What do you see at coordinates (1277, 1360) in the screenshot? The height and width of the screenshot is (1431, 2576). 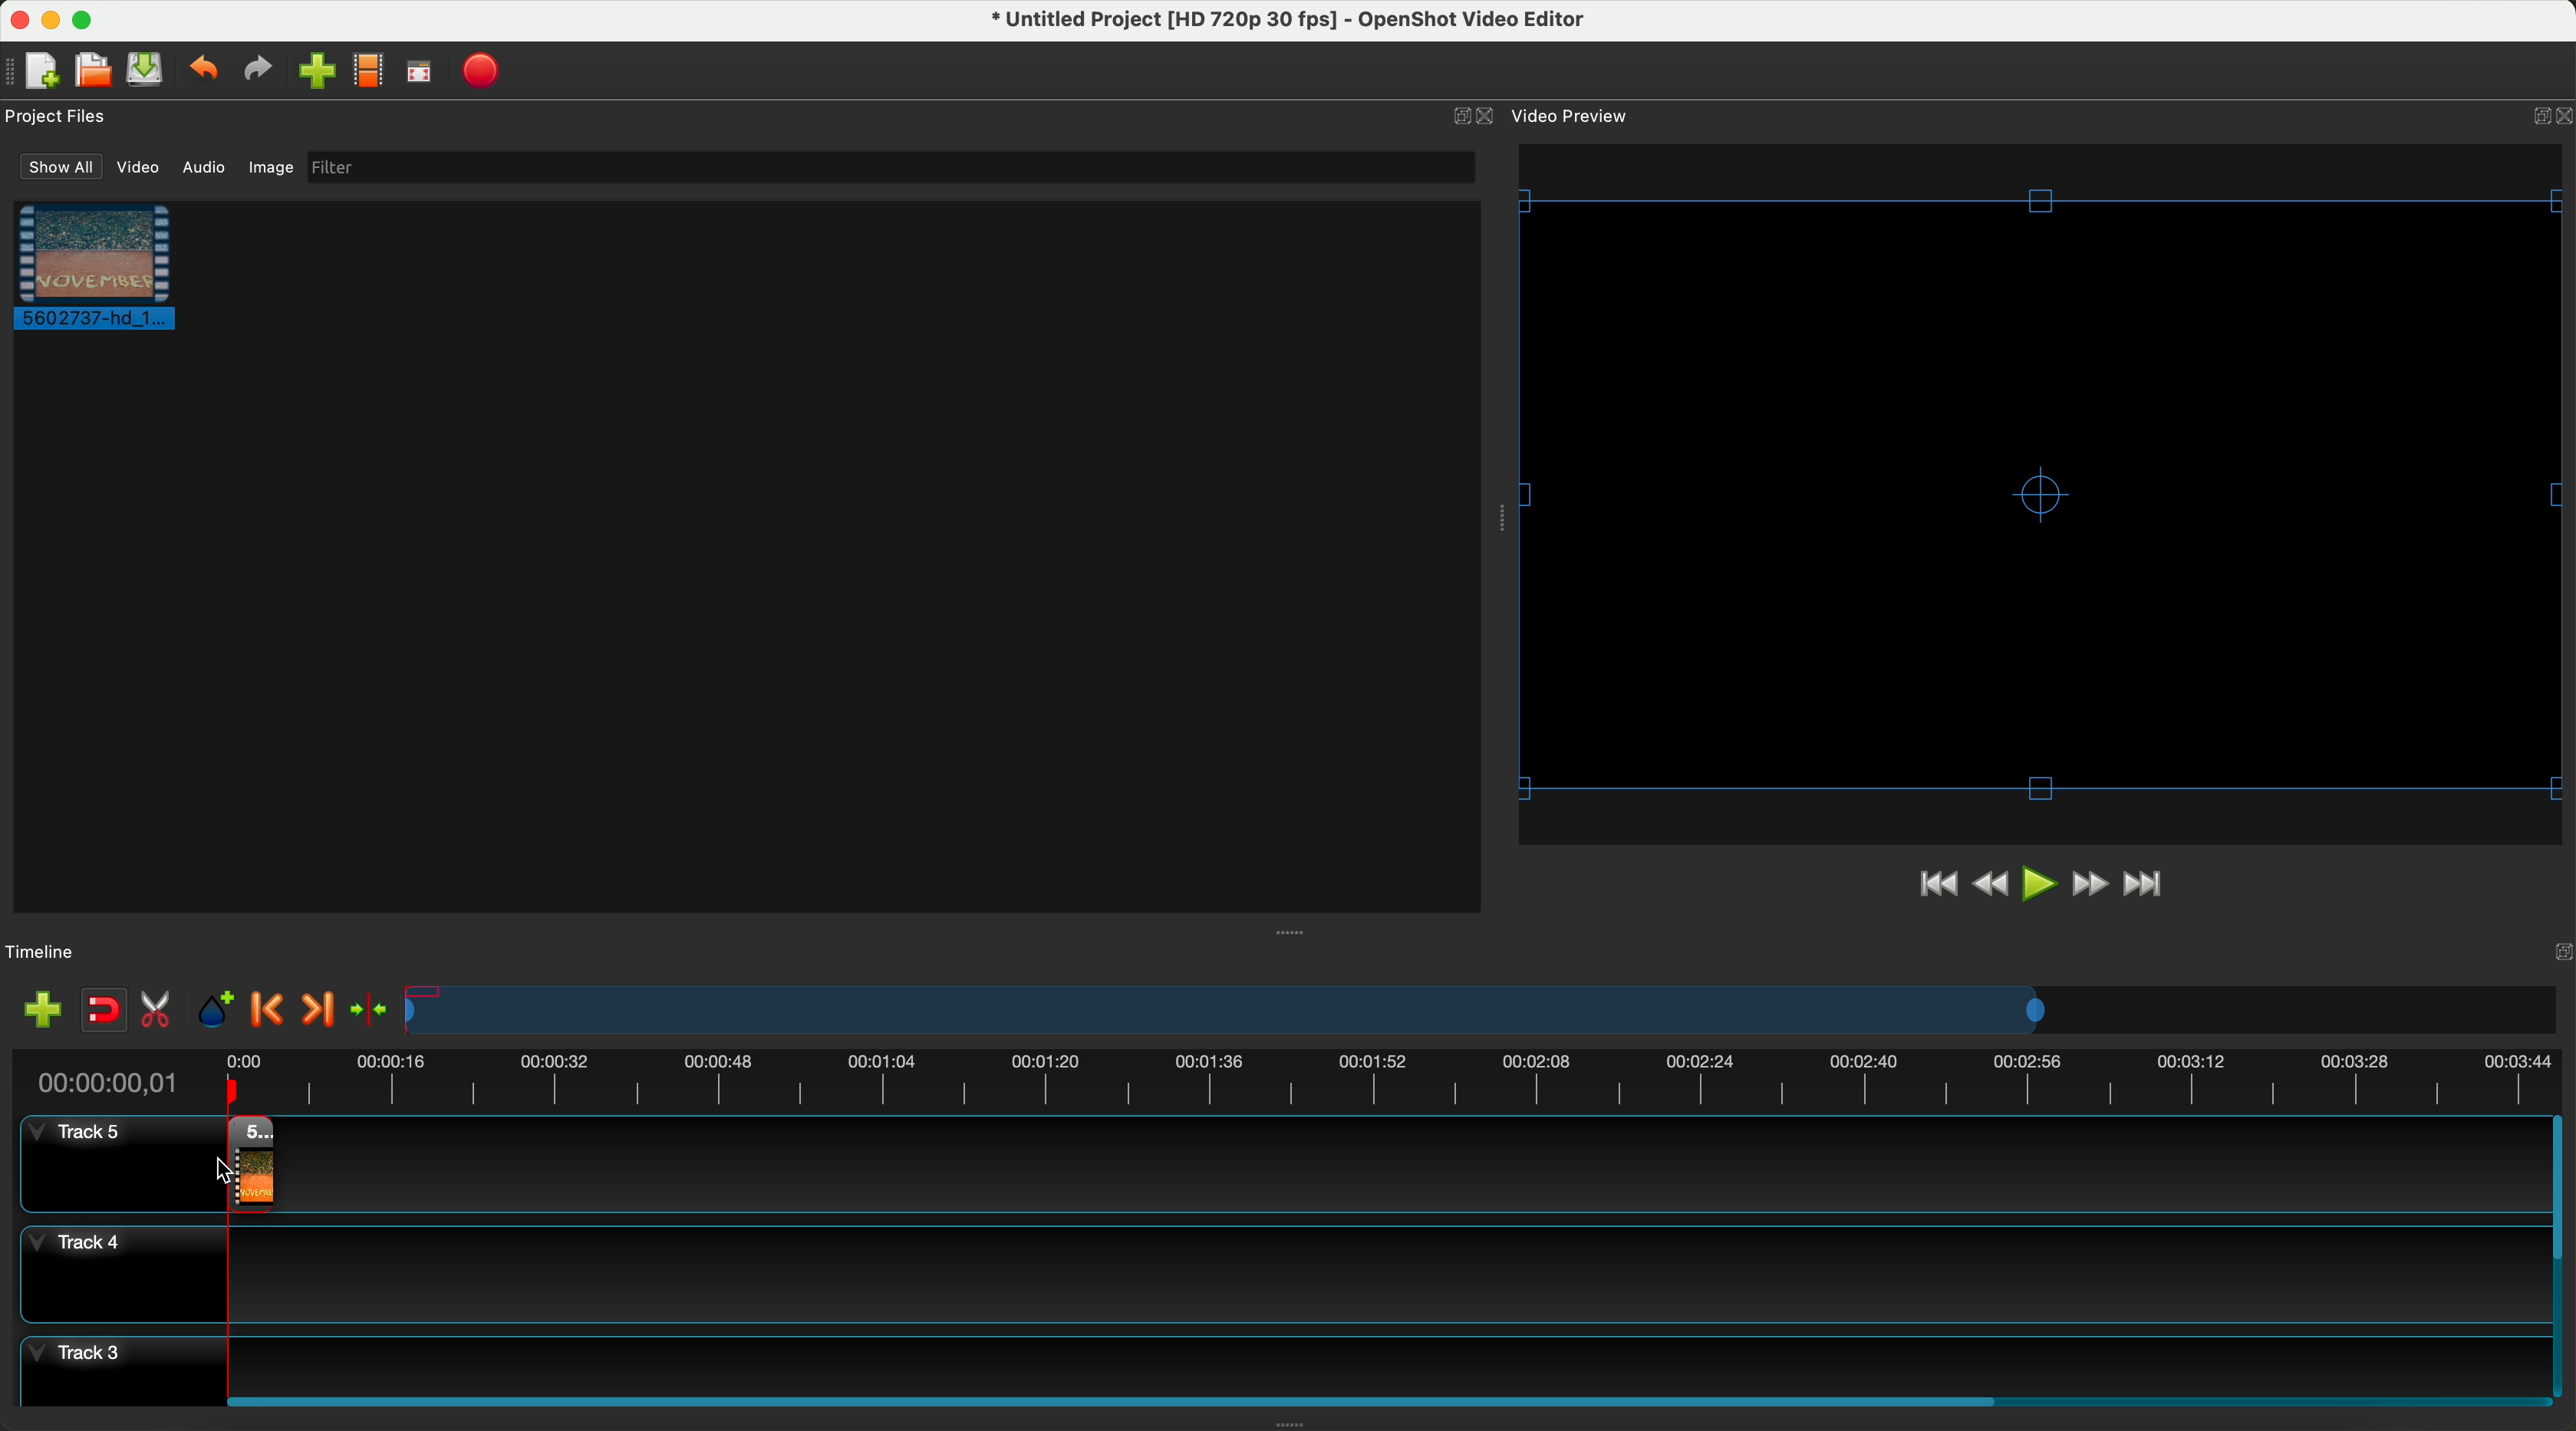 I see `track 3` at bounding box center [1277, 1360].